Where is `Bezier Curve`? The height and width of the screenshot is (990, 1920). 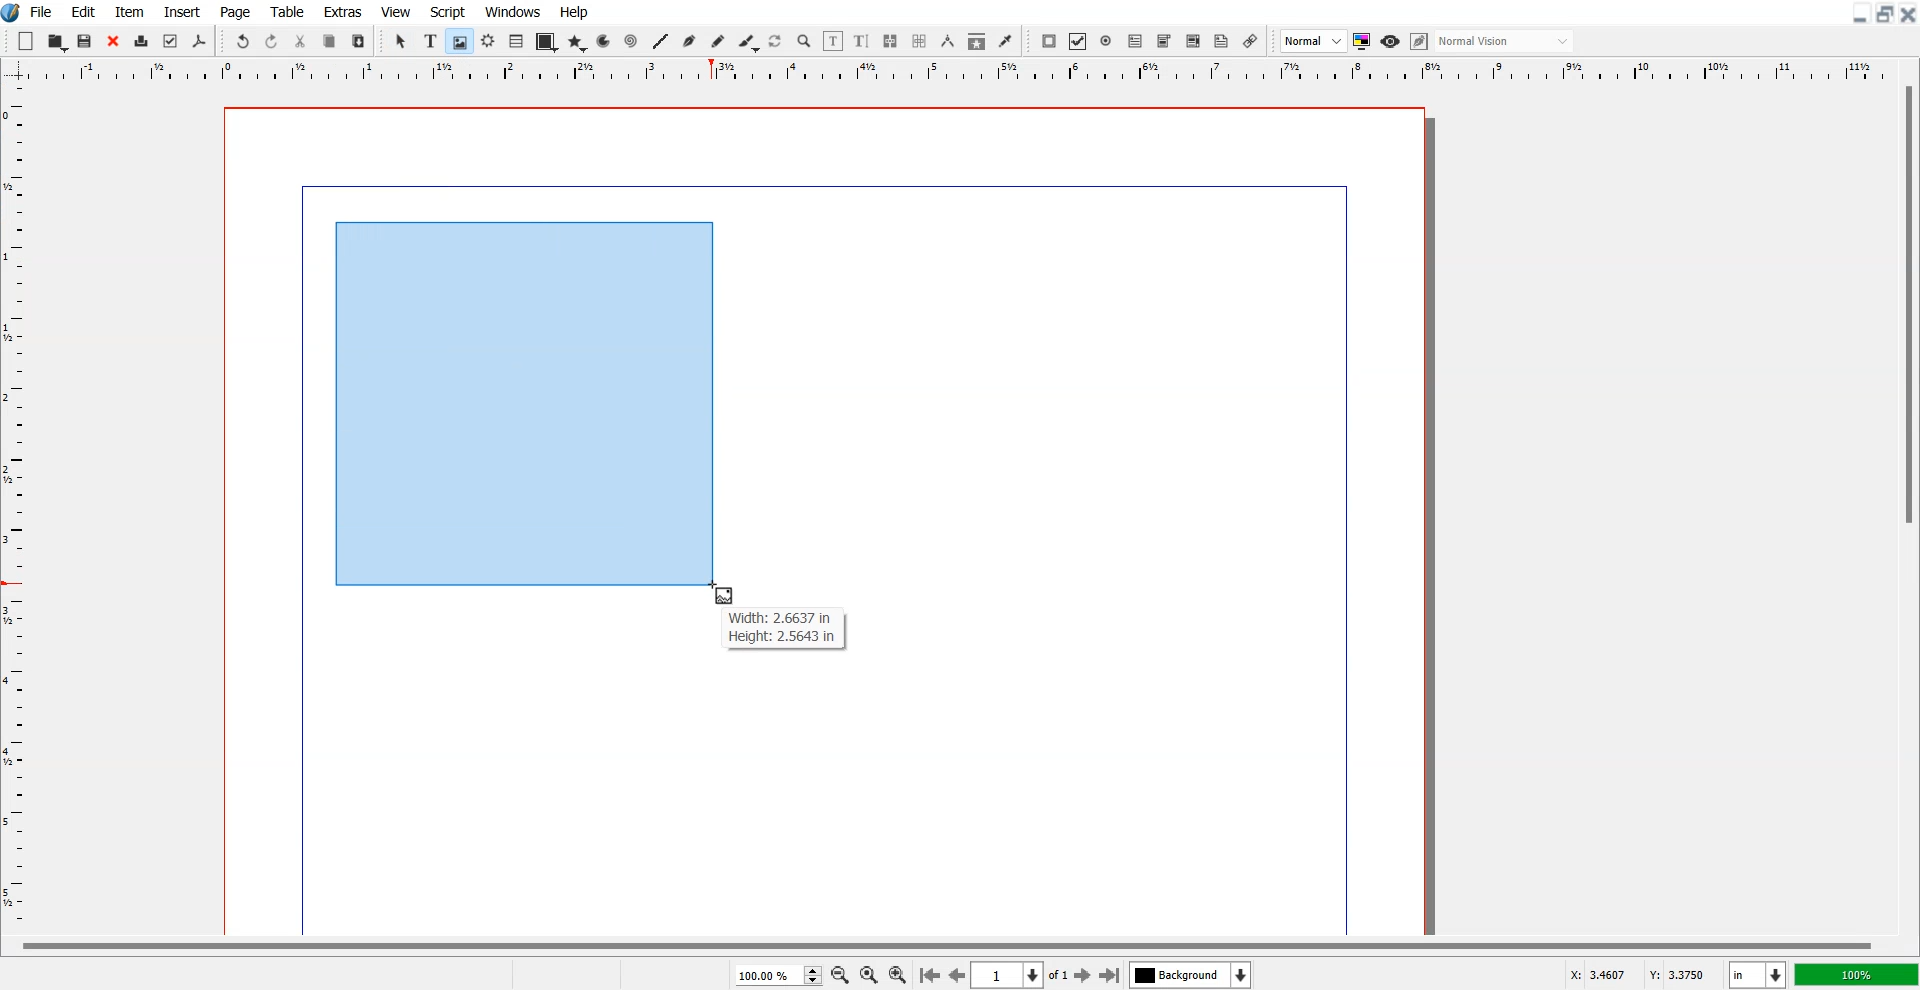 Bezier Curve is located at coordinates (689, 41).